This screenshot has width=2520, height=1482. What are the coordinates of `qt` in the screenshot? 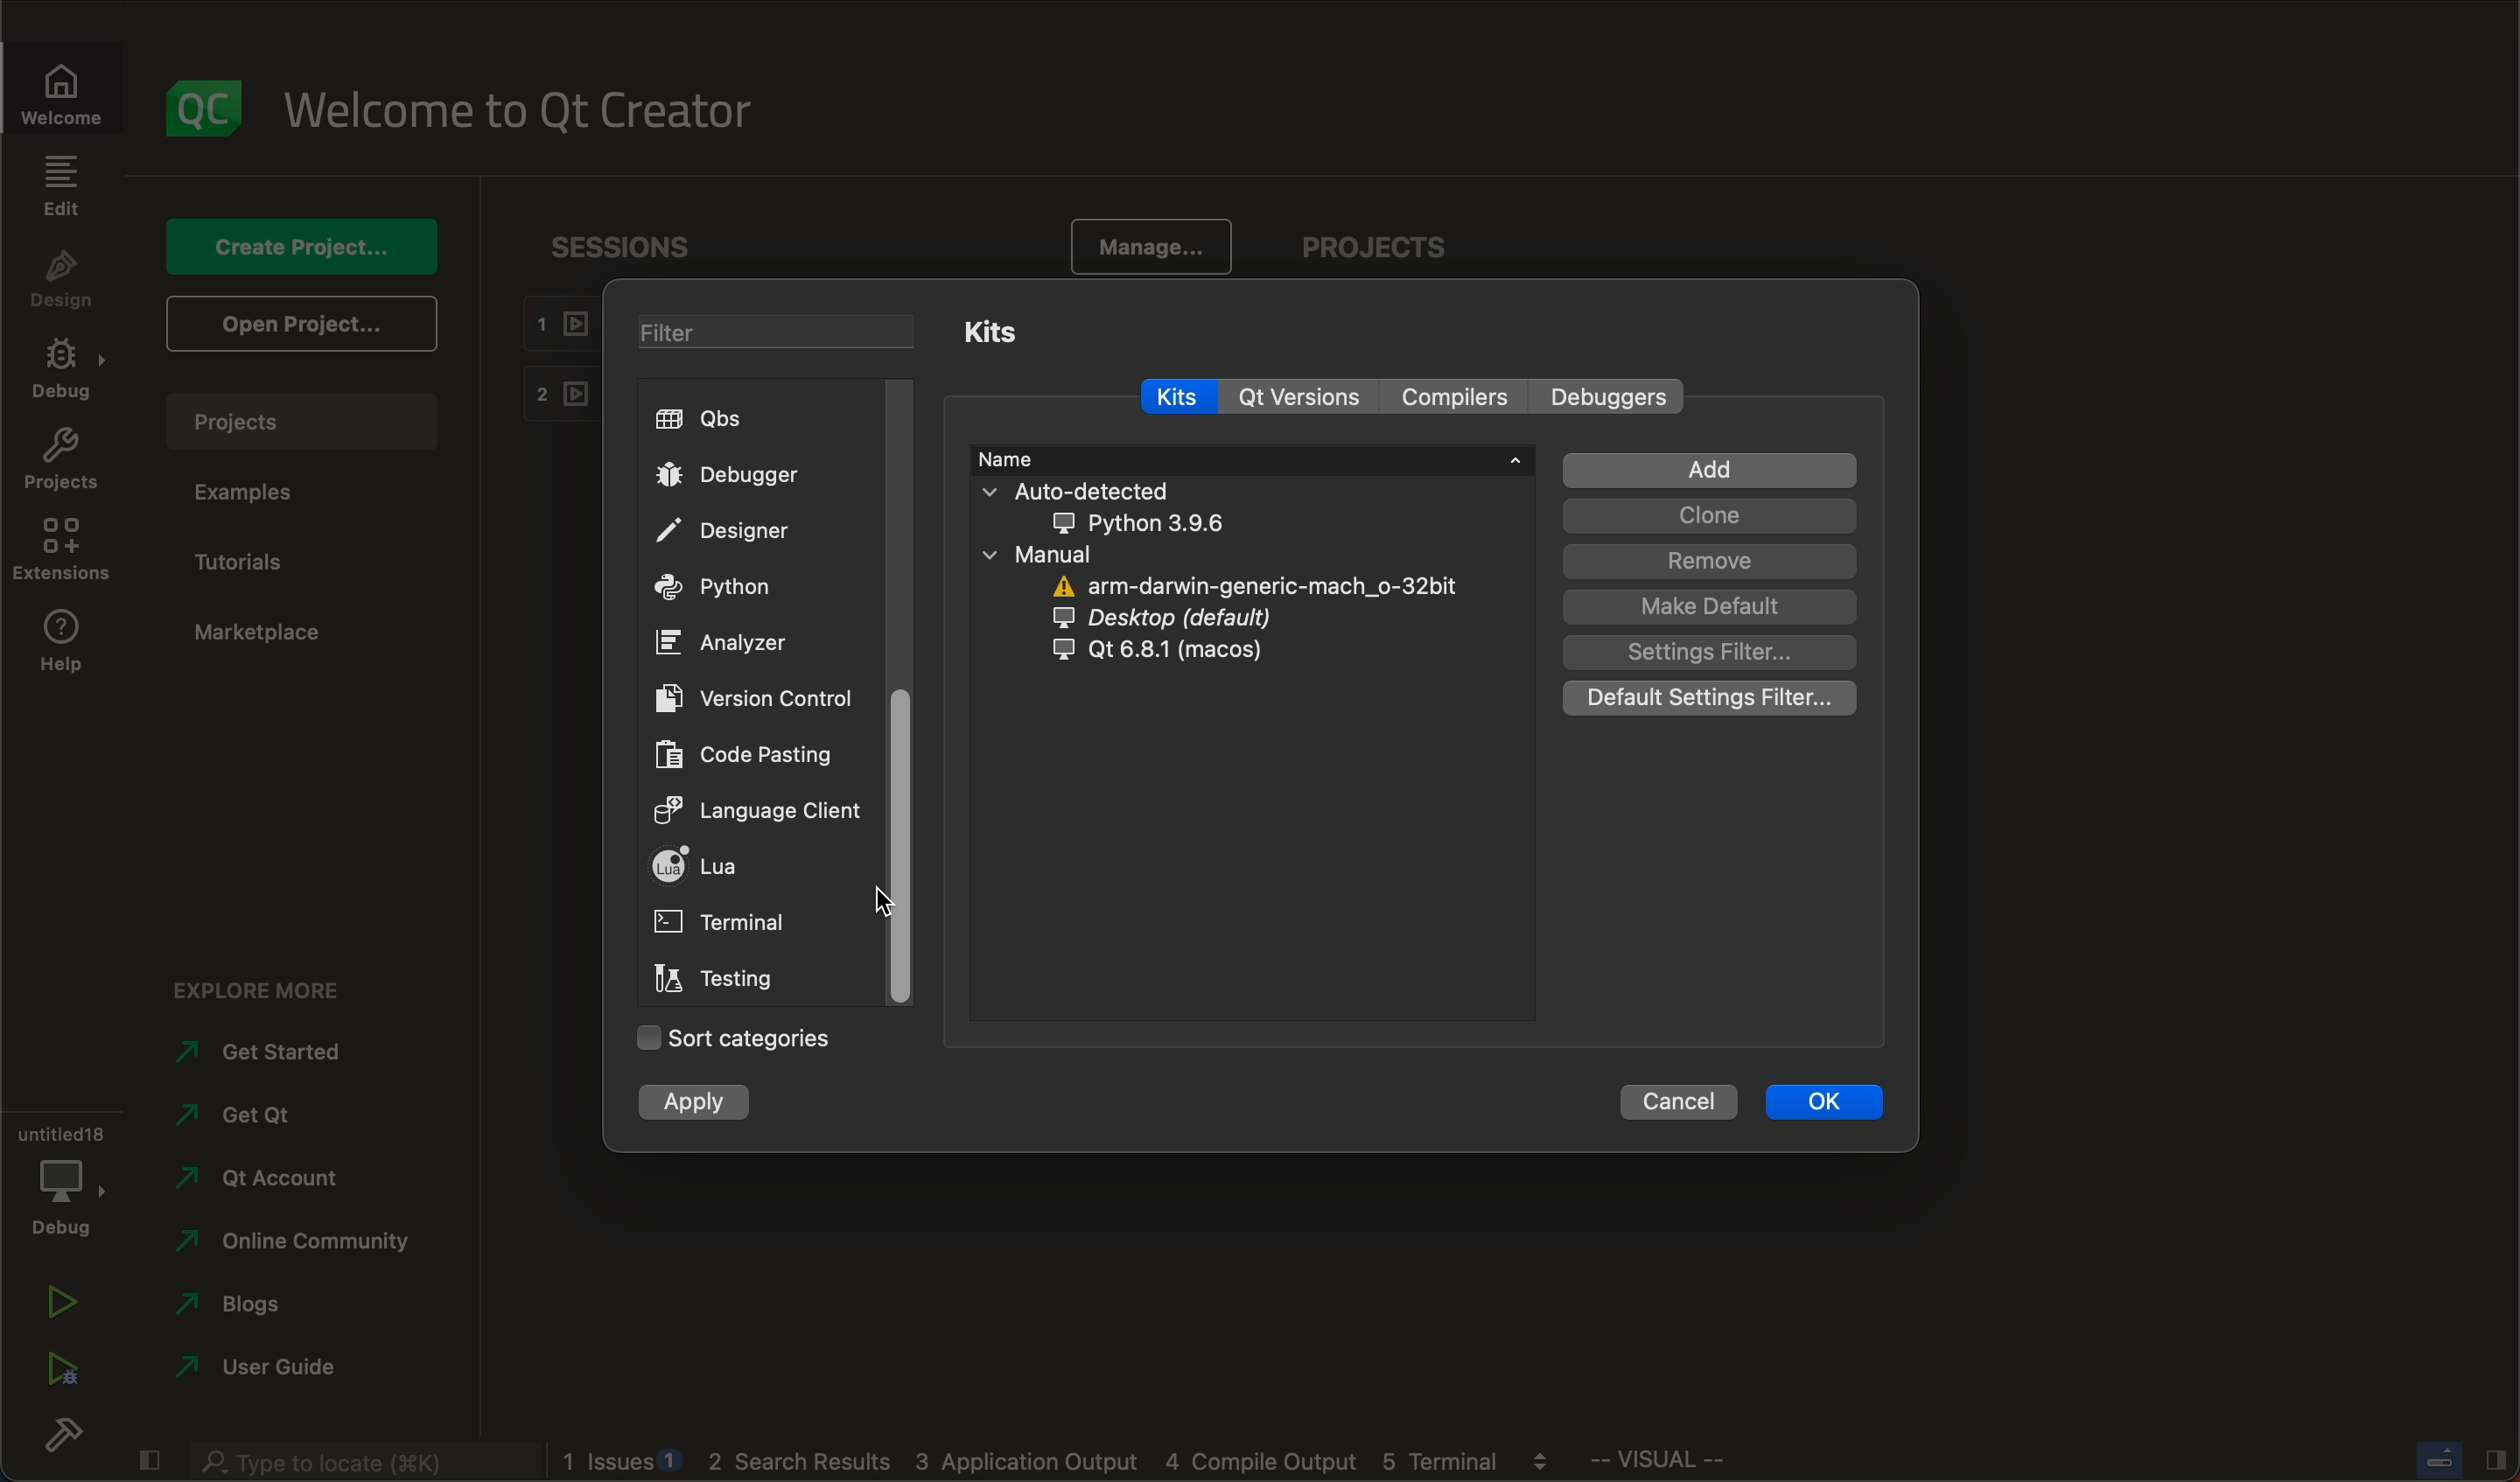 It's located at (1176, 653).